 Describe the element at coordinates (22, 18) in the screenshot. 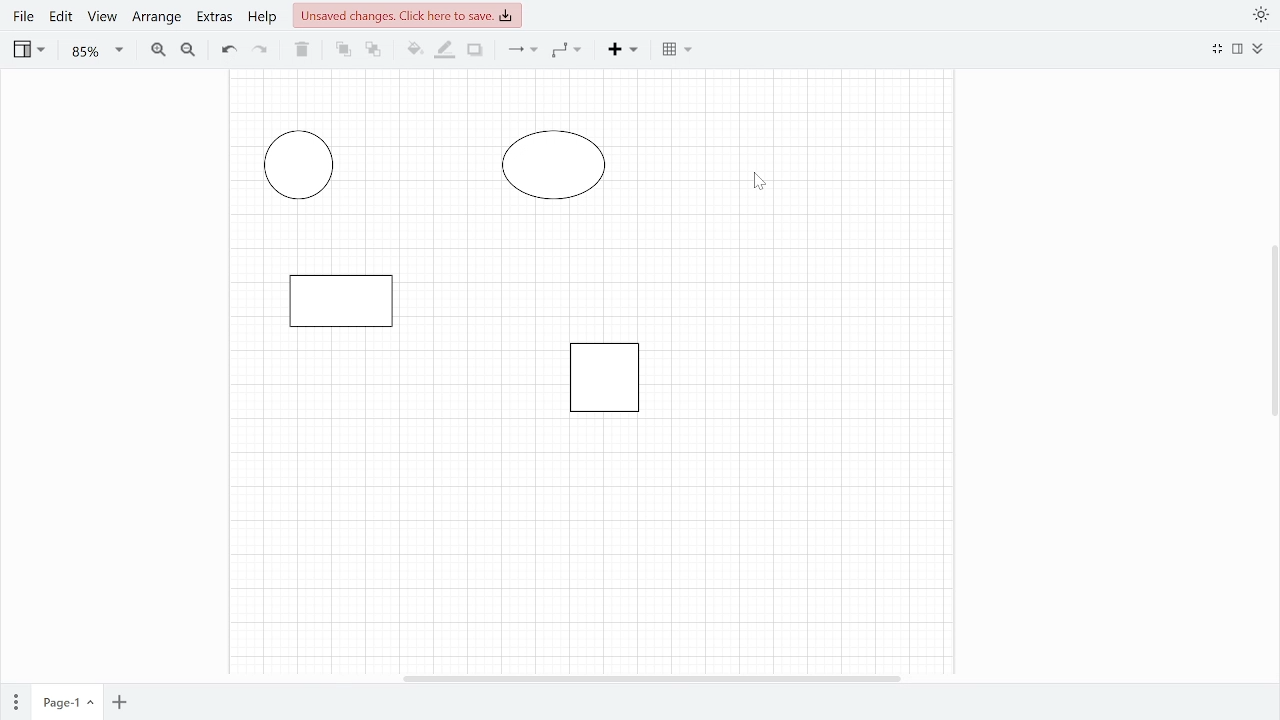

I see `File` at that location.